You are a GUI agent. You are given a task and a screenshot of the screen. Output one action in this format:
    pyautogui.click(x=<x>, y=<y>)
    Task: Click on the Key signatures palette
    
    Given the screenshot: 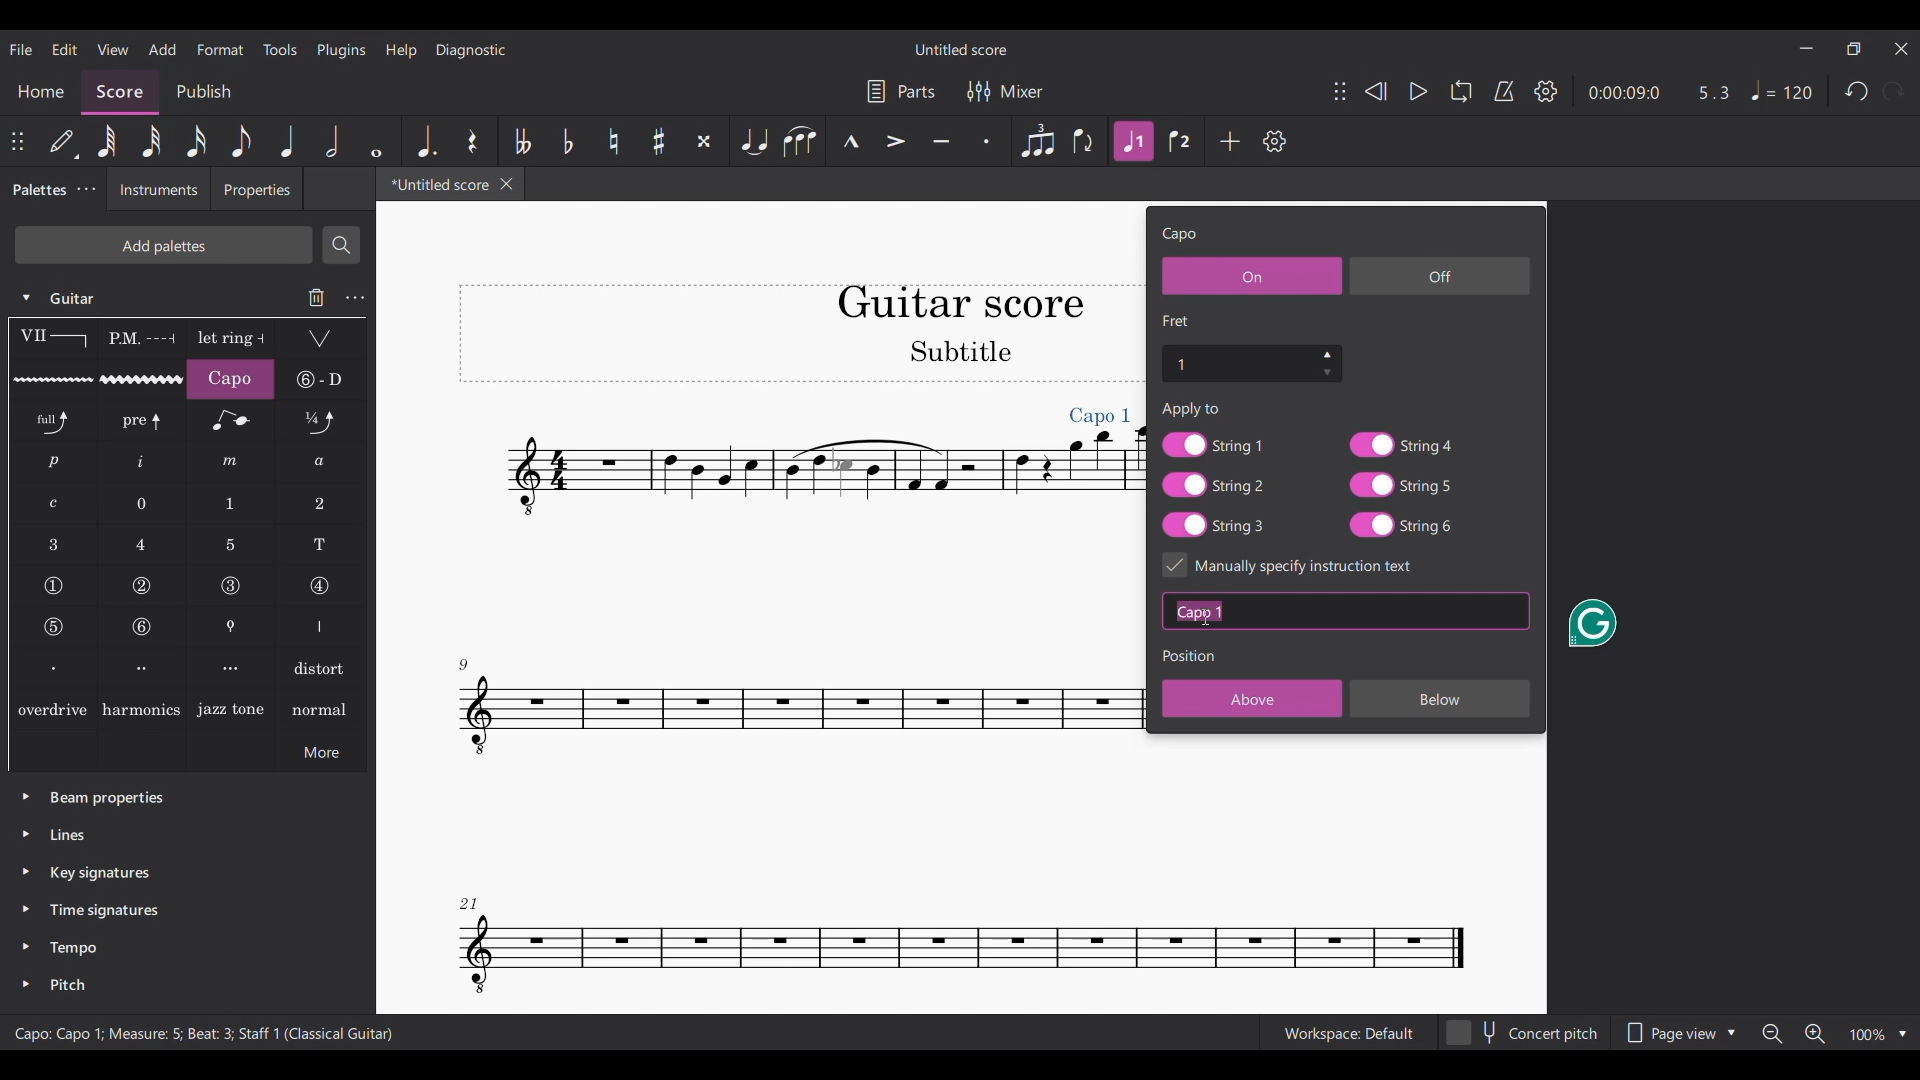 What is the action you would take?
    pyautogui.click(x=100, y=873)
    